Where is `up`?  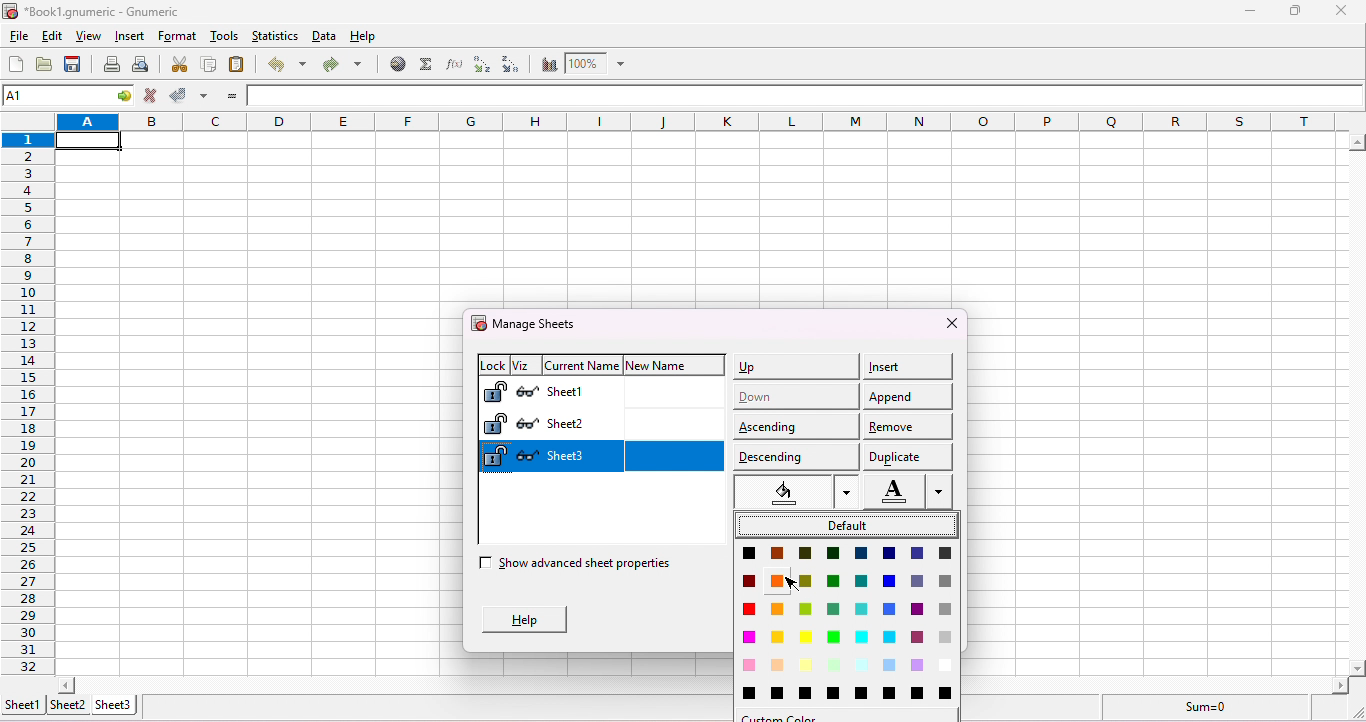
up is located at coordinates (795, 368).